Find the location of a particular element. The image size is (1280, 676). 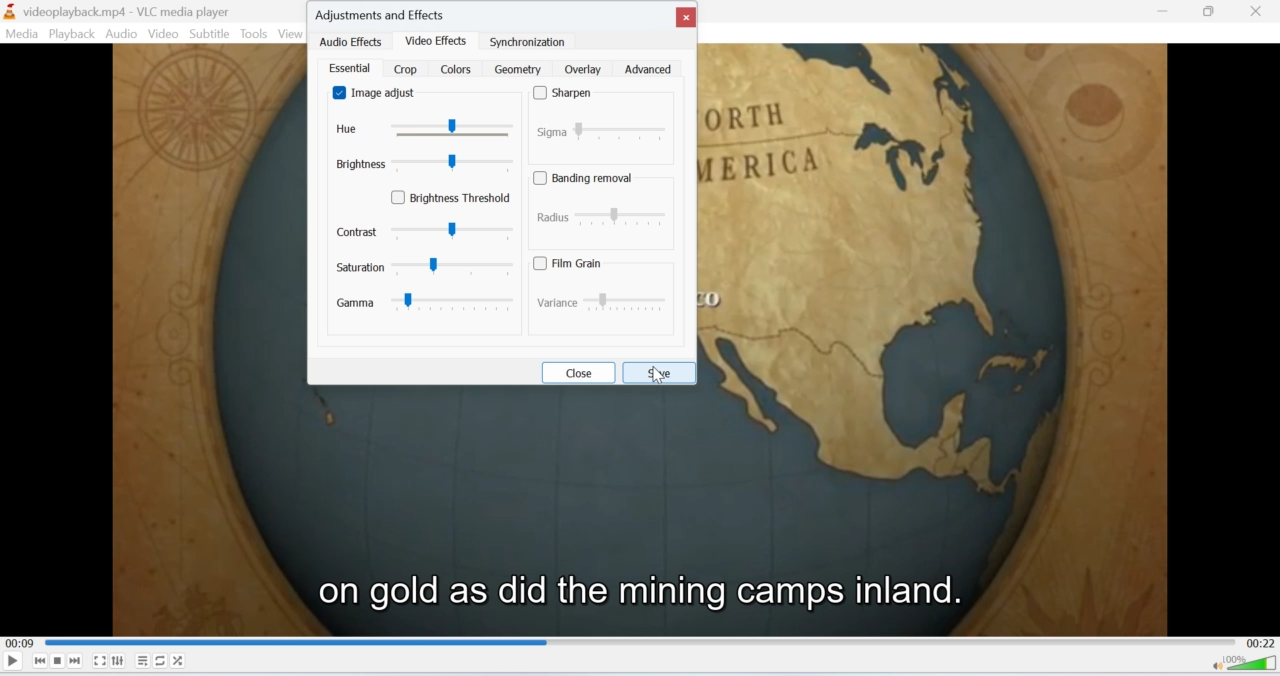

save is located at coordinates (661, 372).